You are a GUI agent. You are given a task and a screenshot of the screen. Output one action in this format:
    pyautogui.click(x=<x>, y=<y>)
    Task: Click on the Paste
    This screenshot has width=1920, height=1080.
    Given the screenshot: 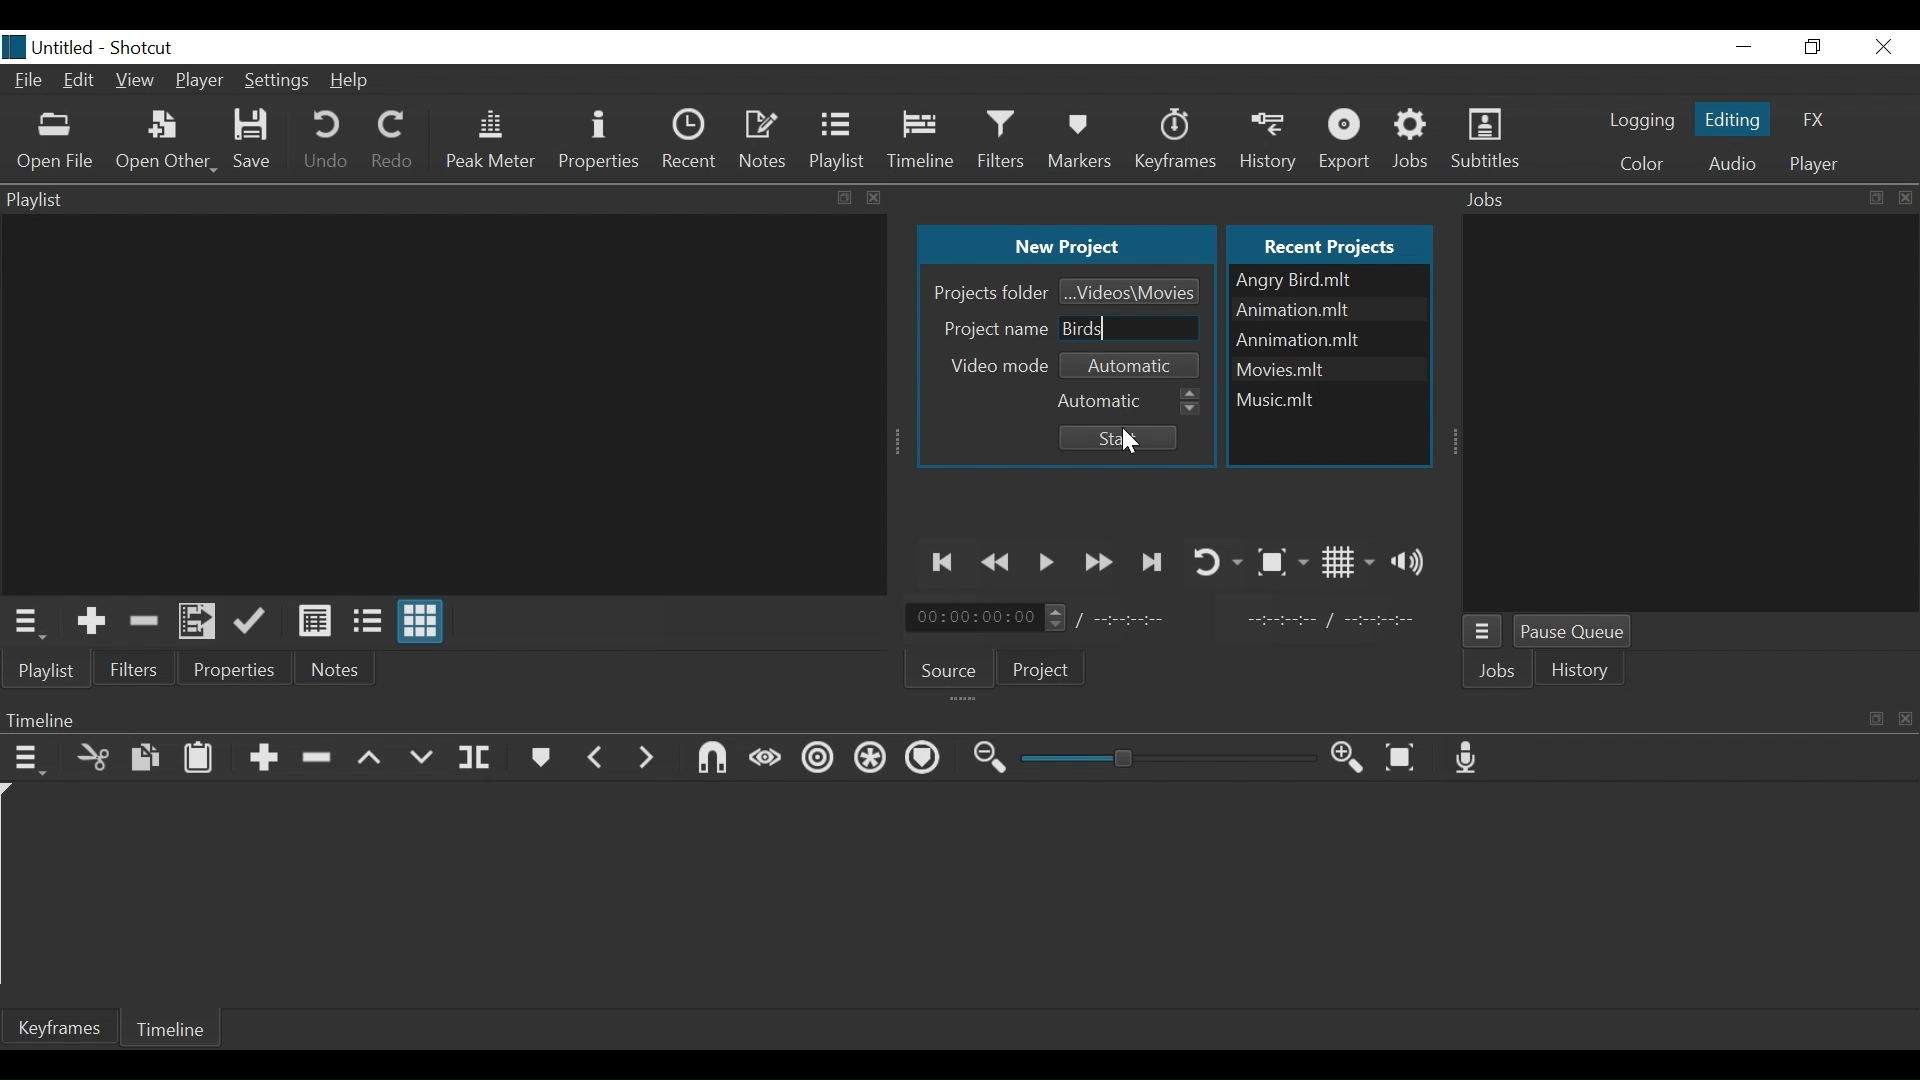 What is the action you would take?
    pyautogui.click(x=199, y=757)
    